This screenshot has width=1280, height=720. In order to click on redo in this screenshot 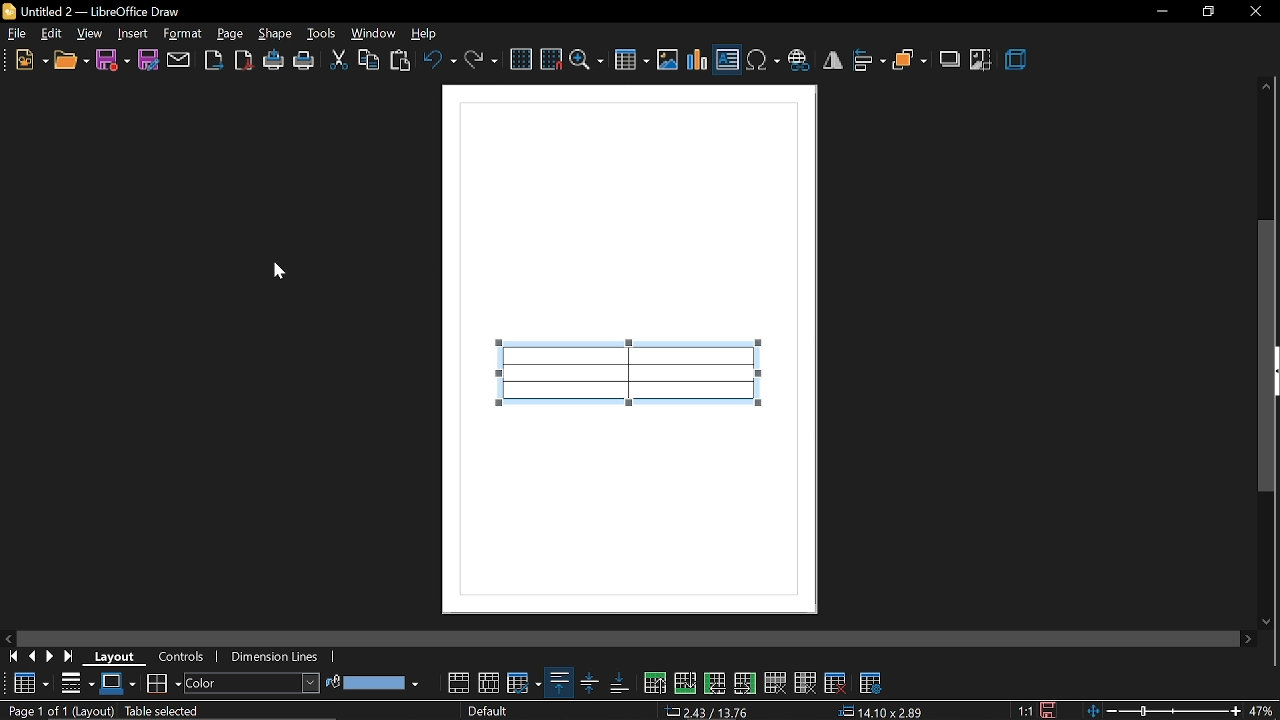, I will do `click(481, 61)`.